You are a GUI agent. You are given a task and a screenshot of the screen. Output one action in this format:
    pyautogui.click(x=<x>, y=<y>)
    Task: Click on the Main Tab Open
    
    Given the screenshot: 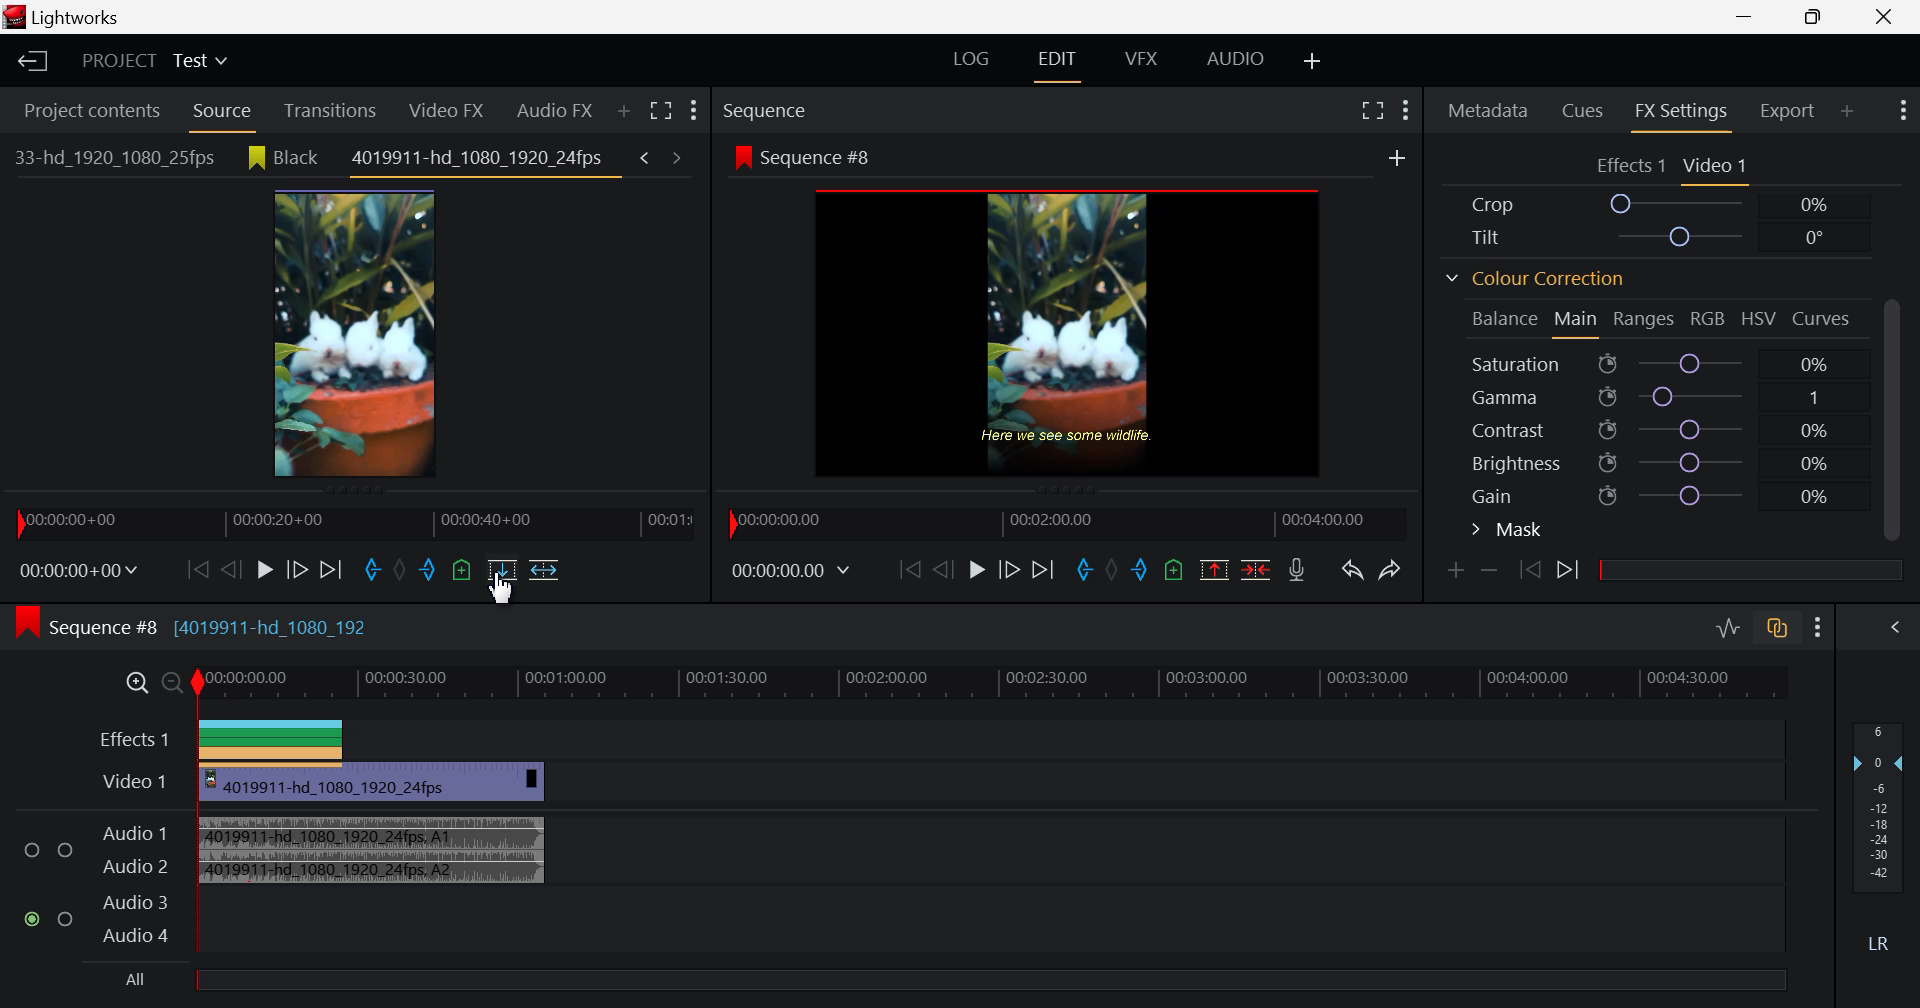 What is the action you would take?
    pyautogui.click(x=1577, y=321)
    